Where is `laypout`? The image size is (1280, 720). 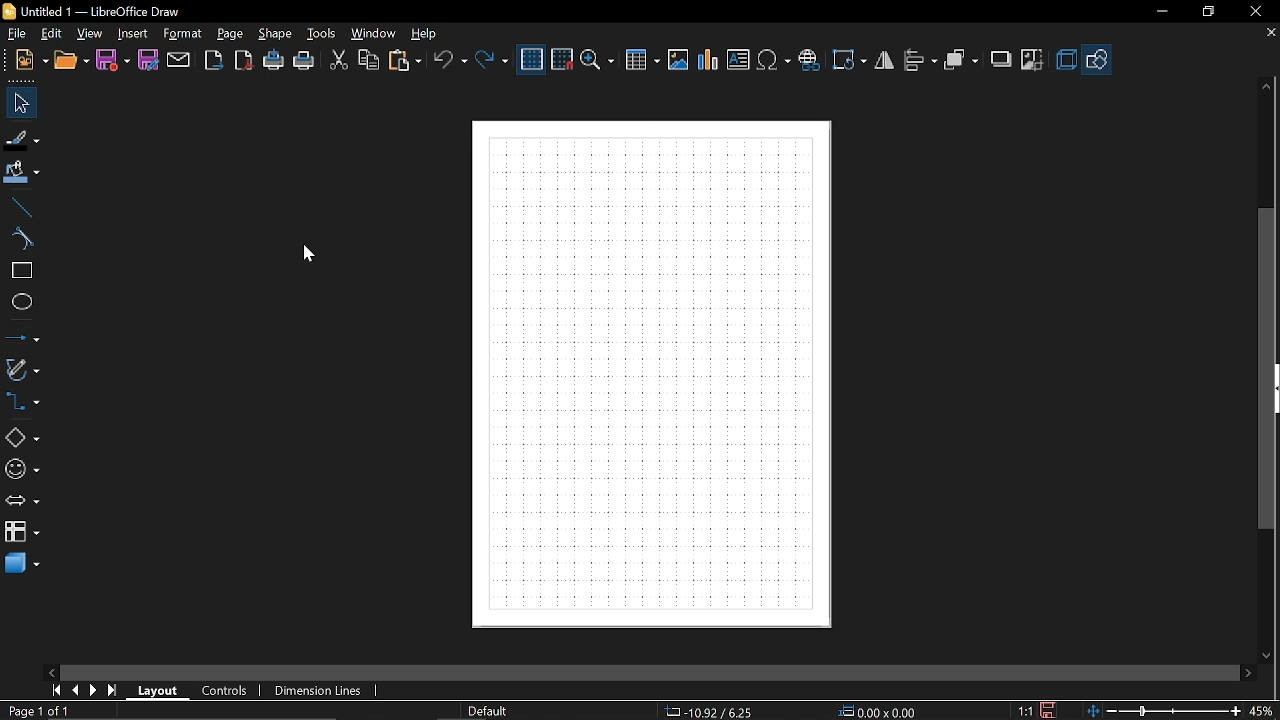 laypout is located at coordinates (158, 692).